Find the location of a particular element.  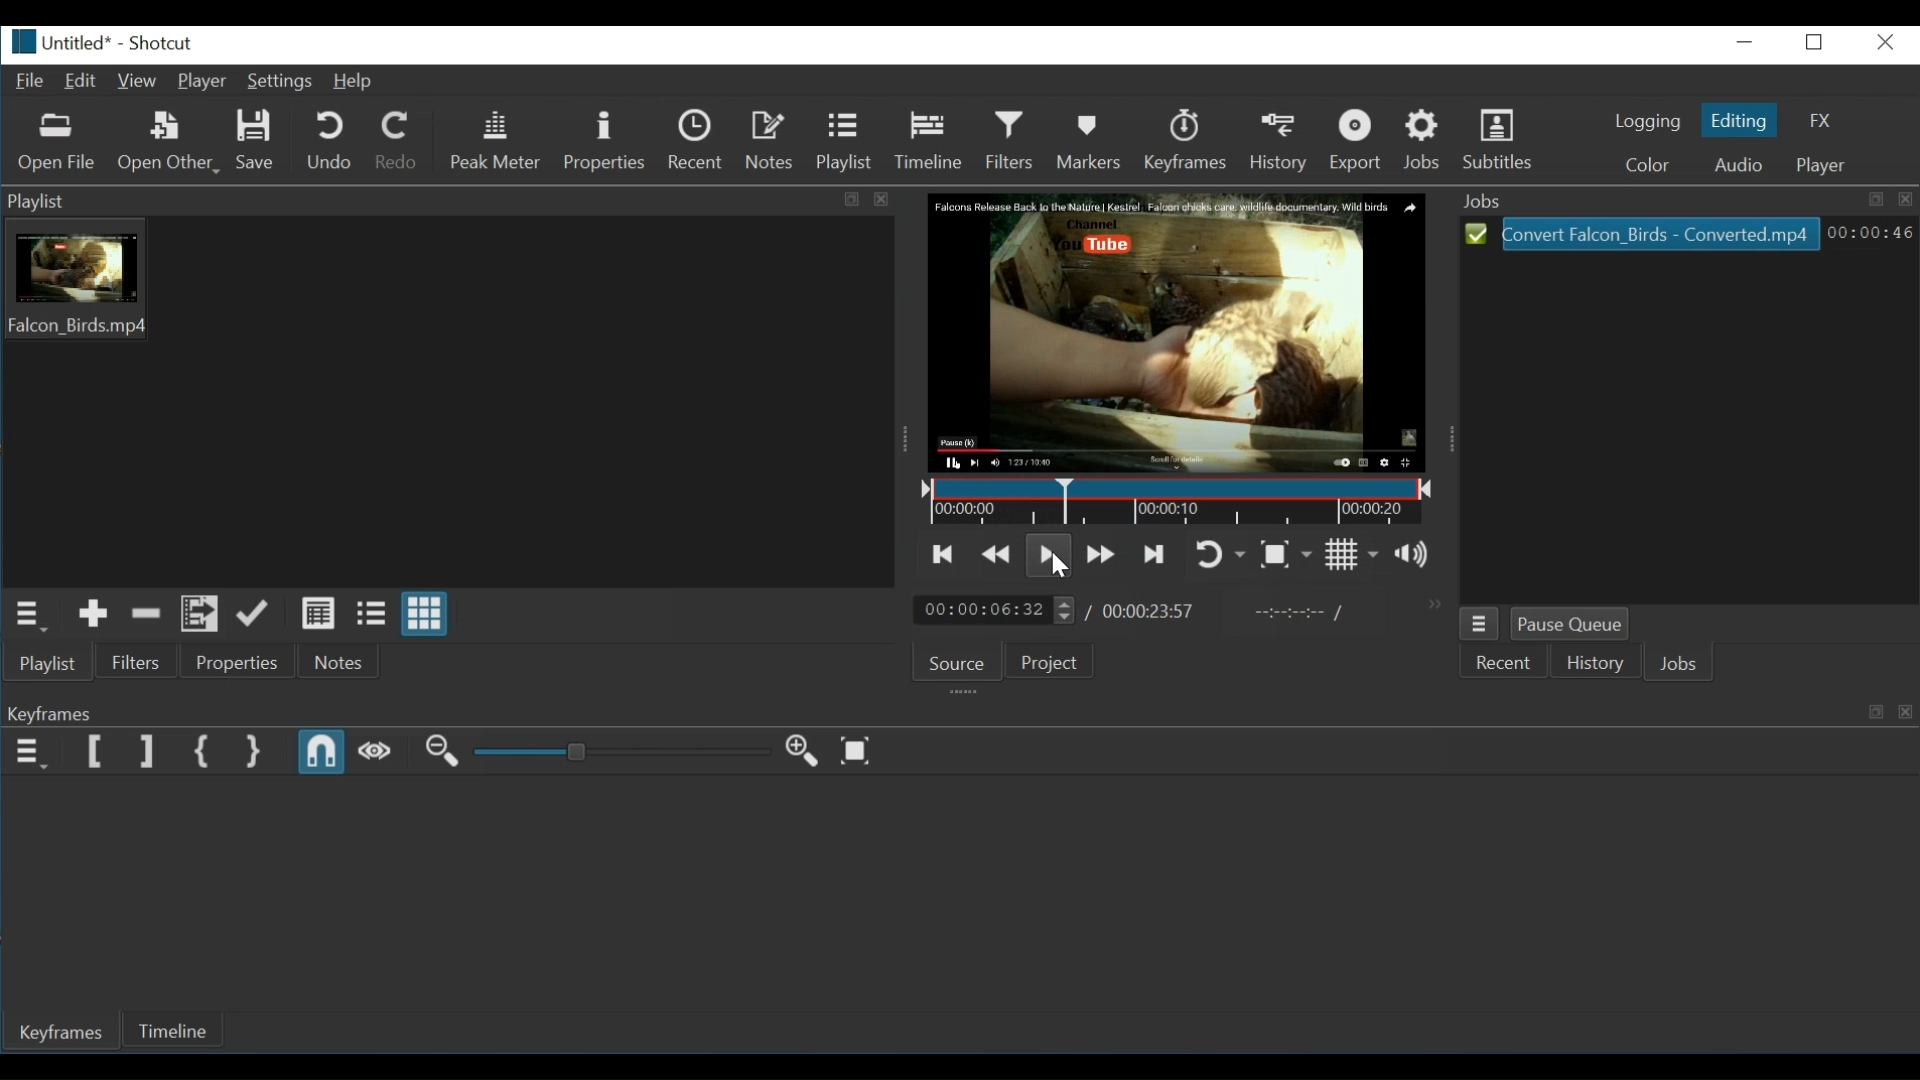

Source is located at coordinates (959, 663).